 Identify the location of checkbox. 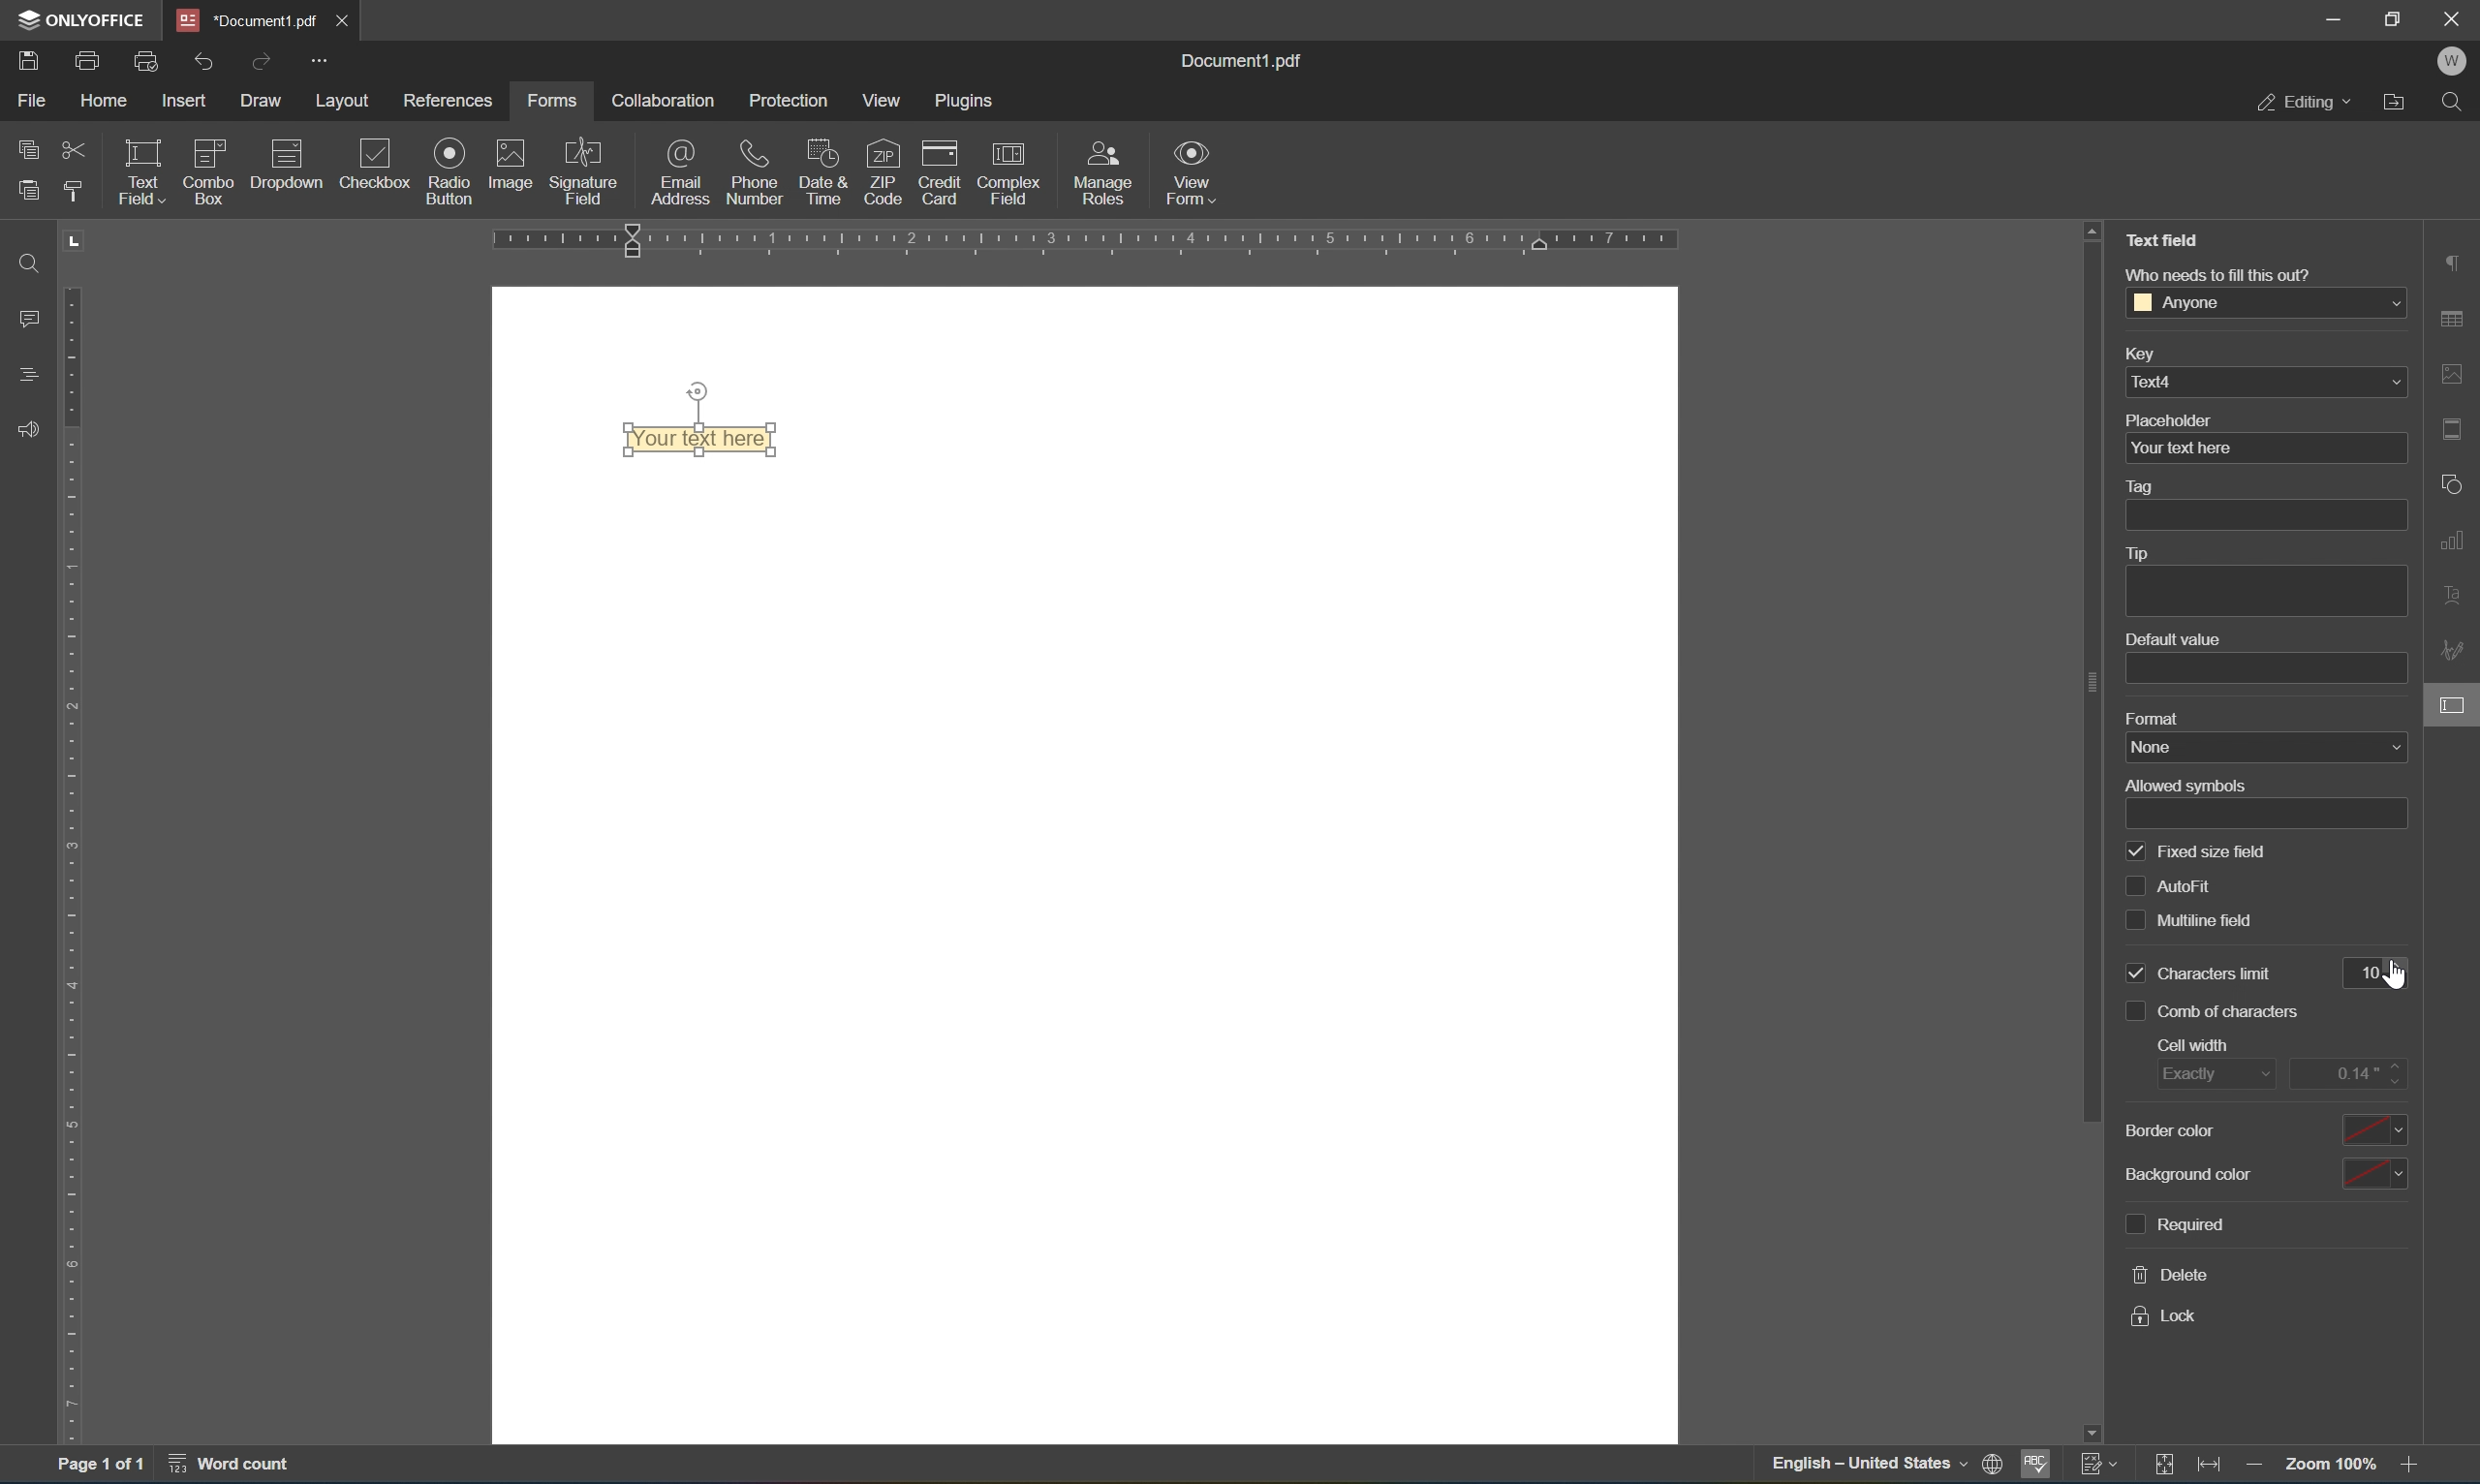
(2136, 885).